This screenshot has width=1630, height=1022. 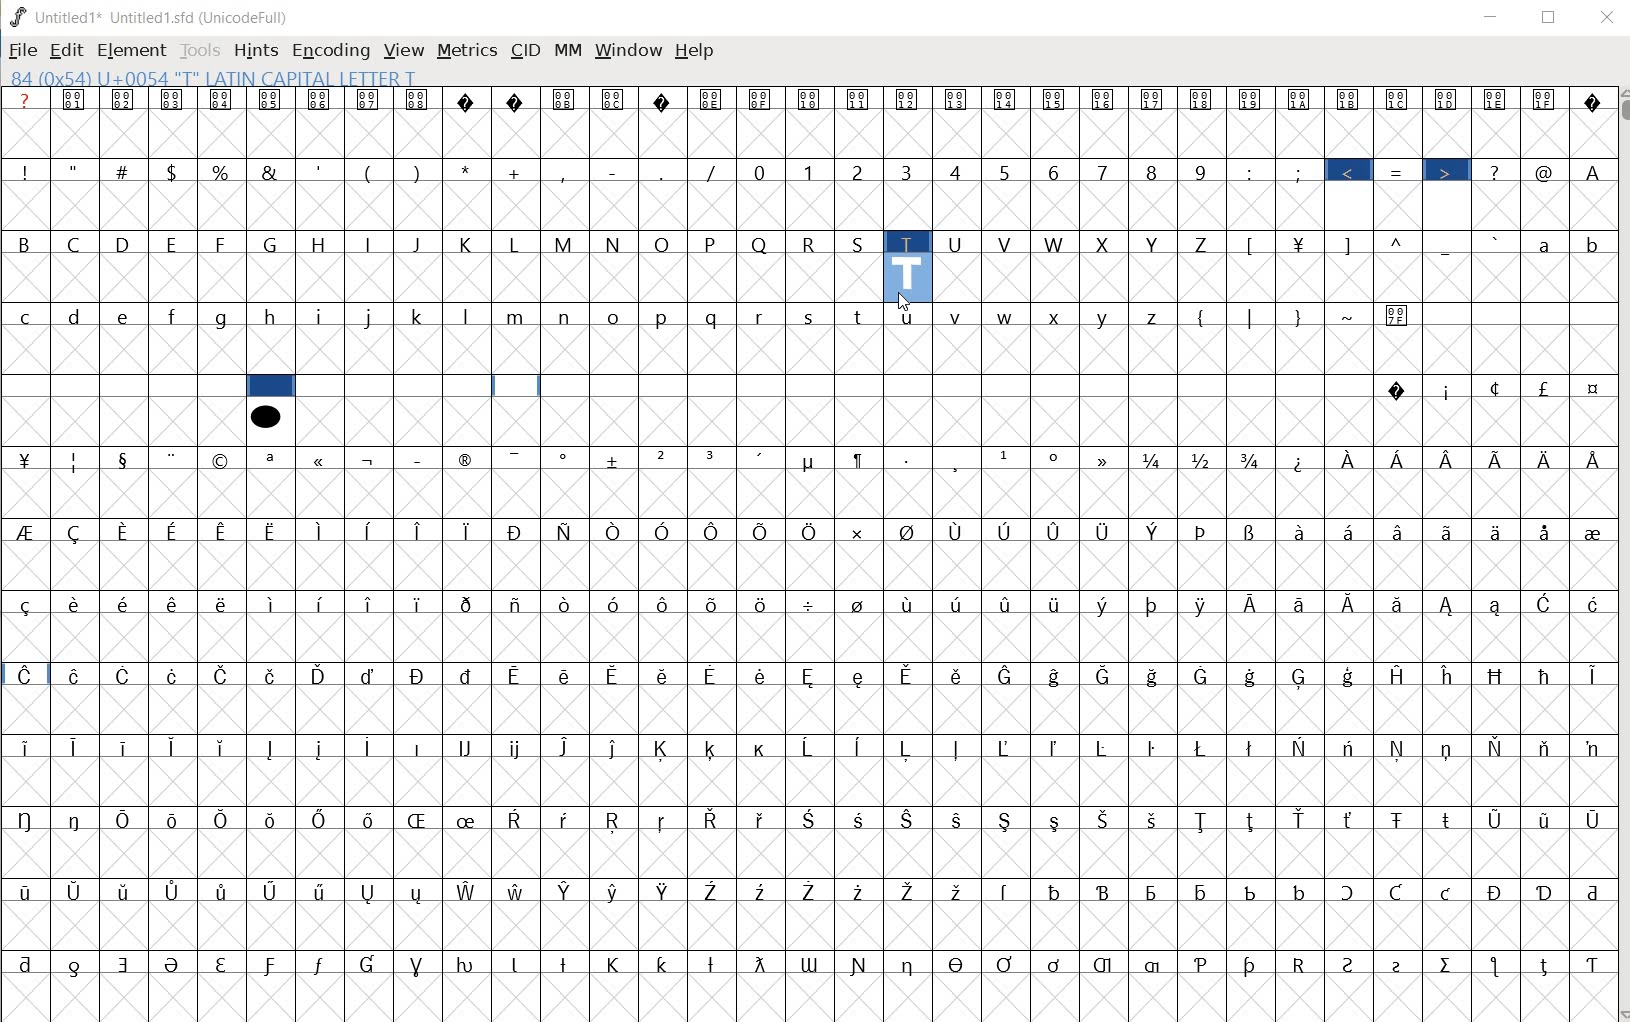 I want to click on _, so click(x=1448, y=245).